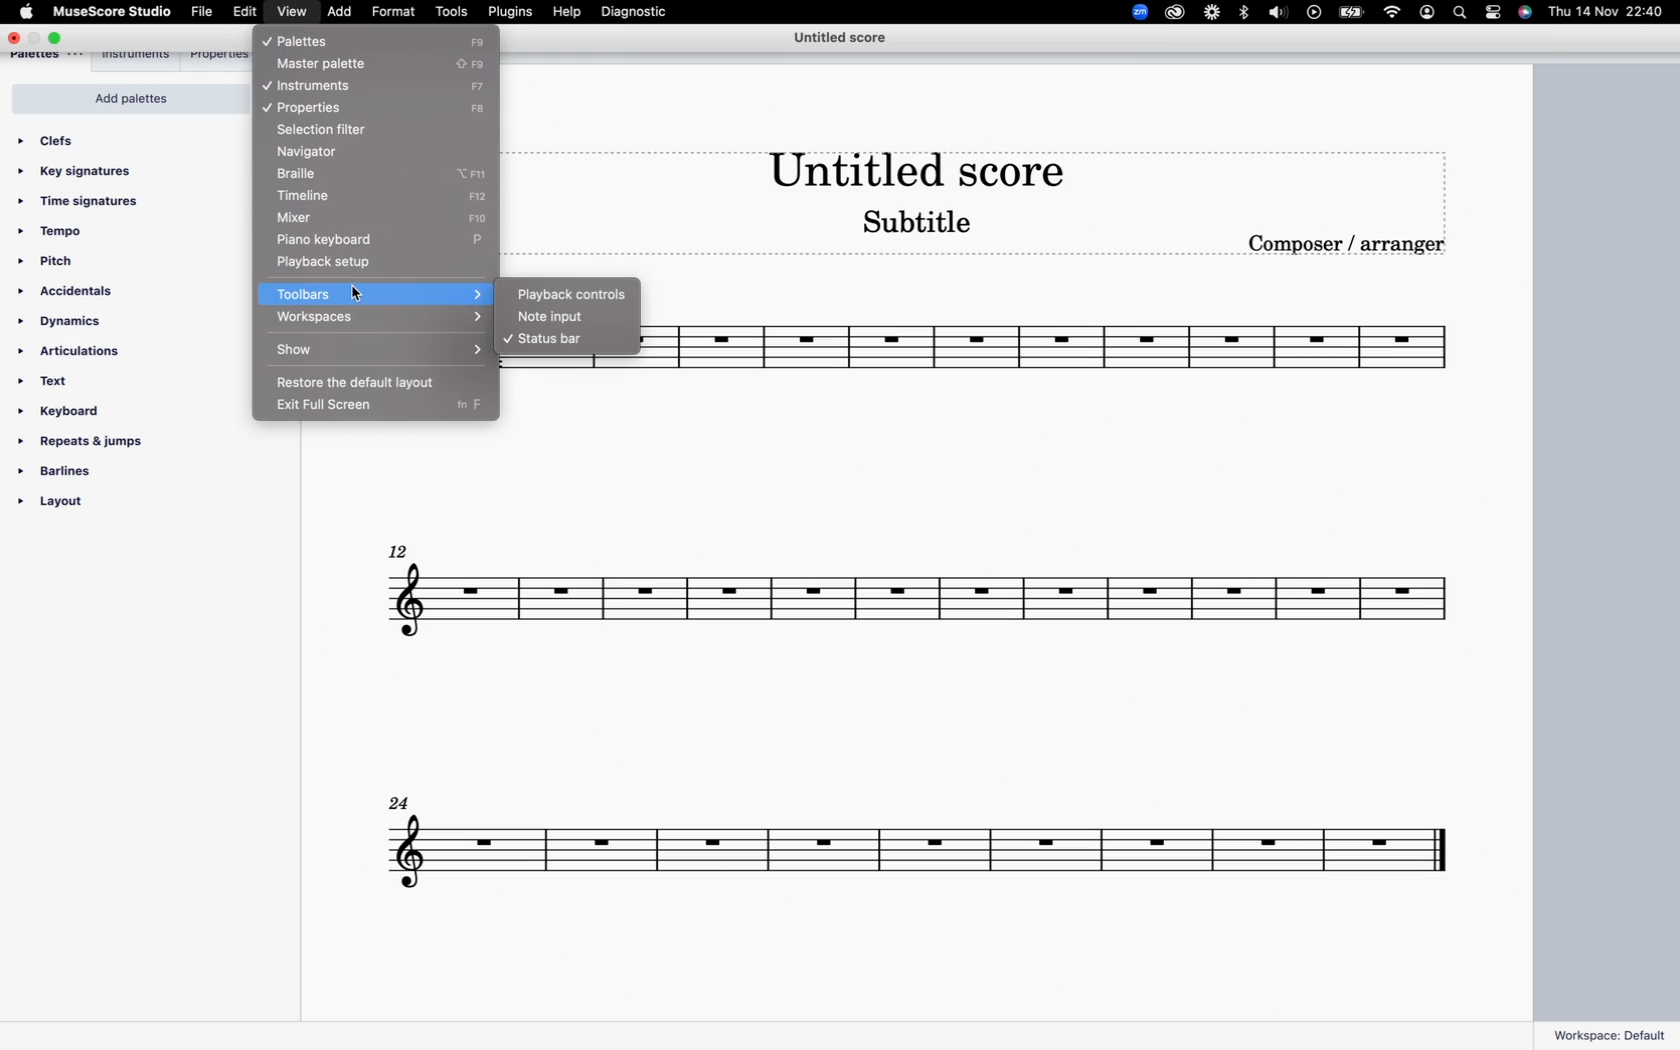  Describe the element at coordinates (121, 99) in the screenshot. I see `add palettes` at that location.